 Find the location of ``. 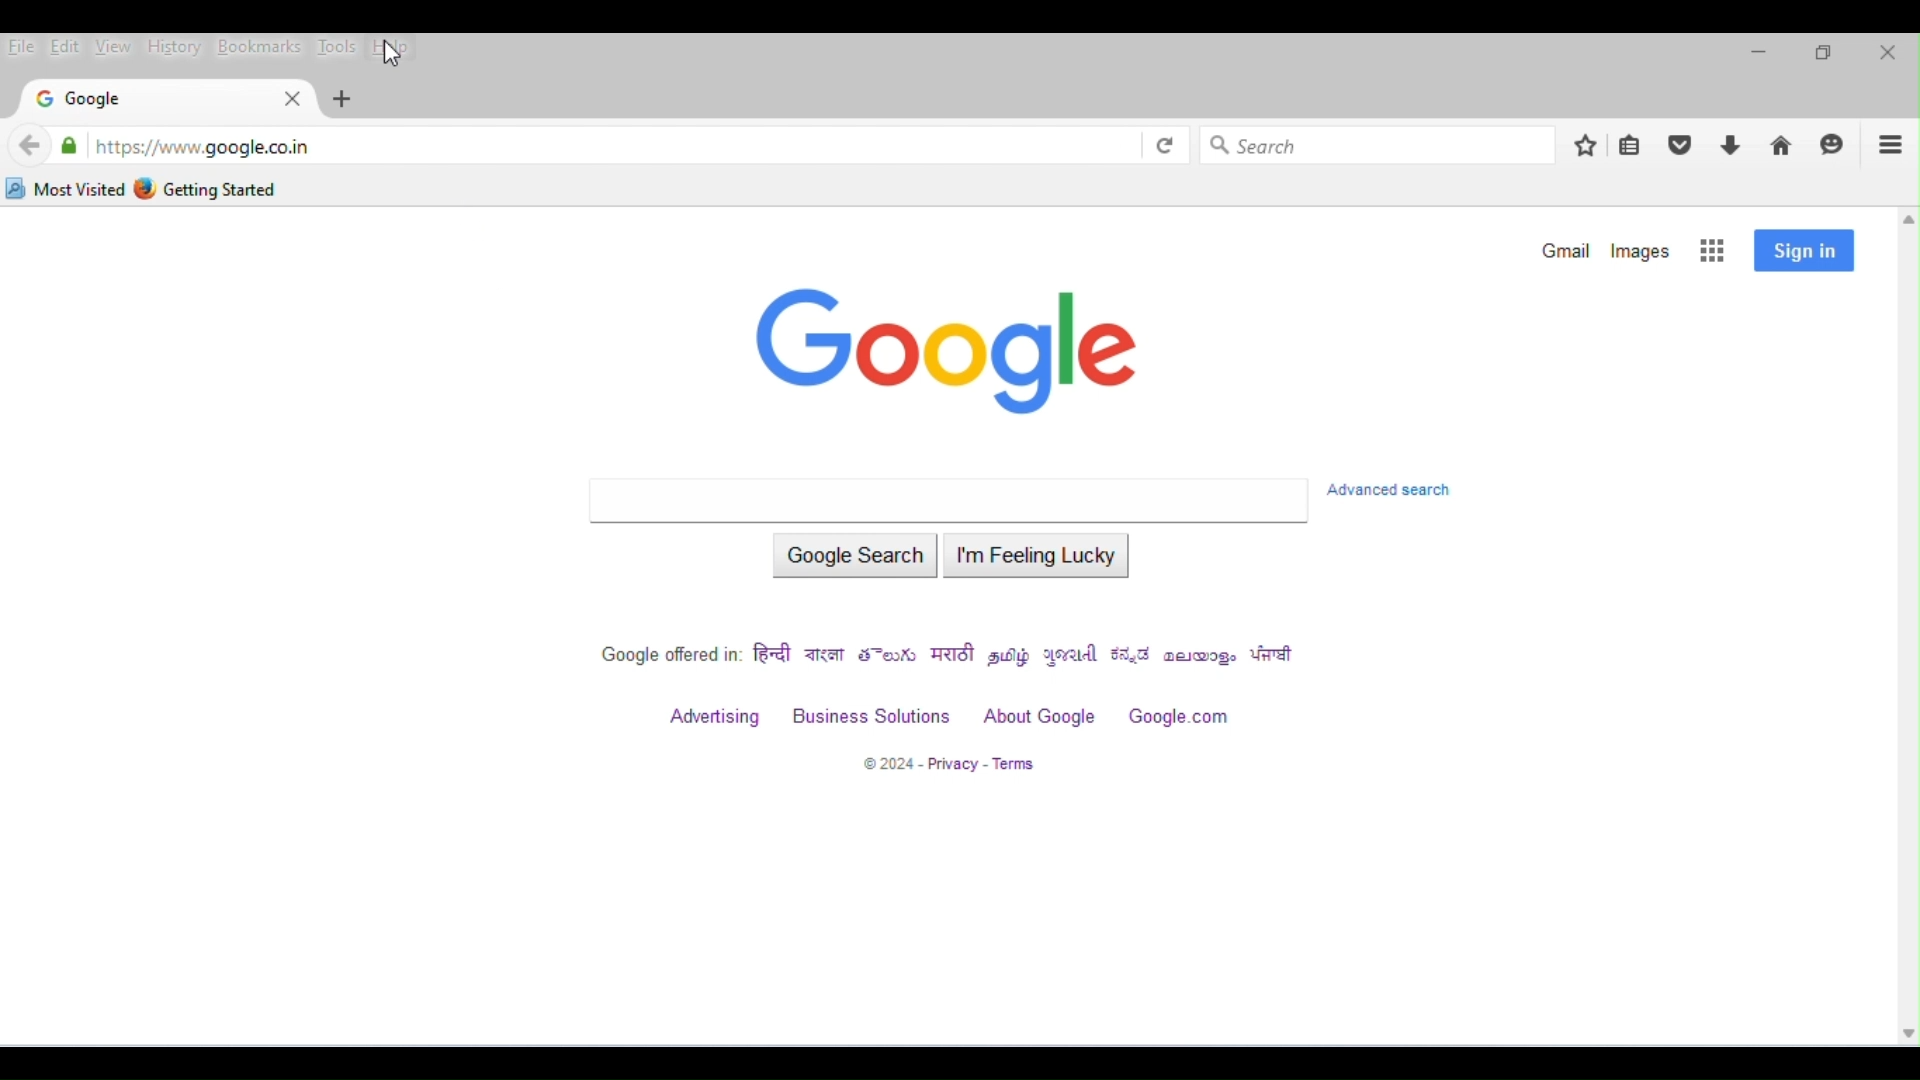

 is located at coordinates (1134, 657).